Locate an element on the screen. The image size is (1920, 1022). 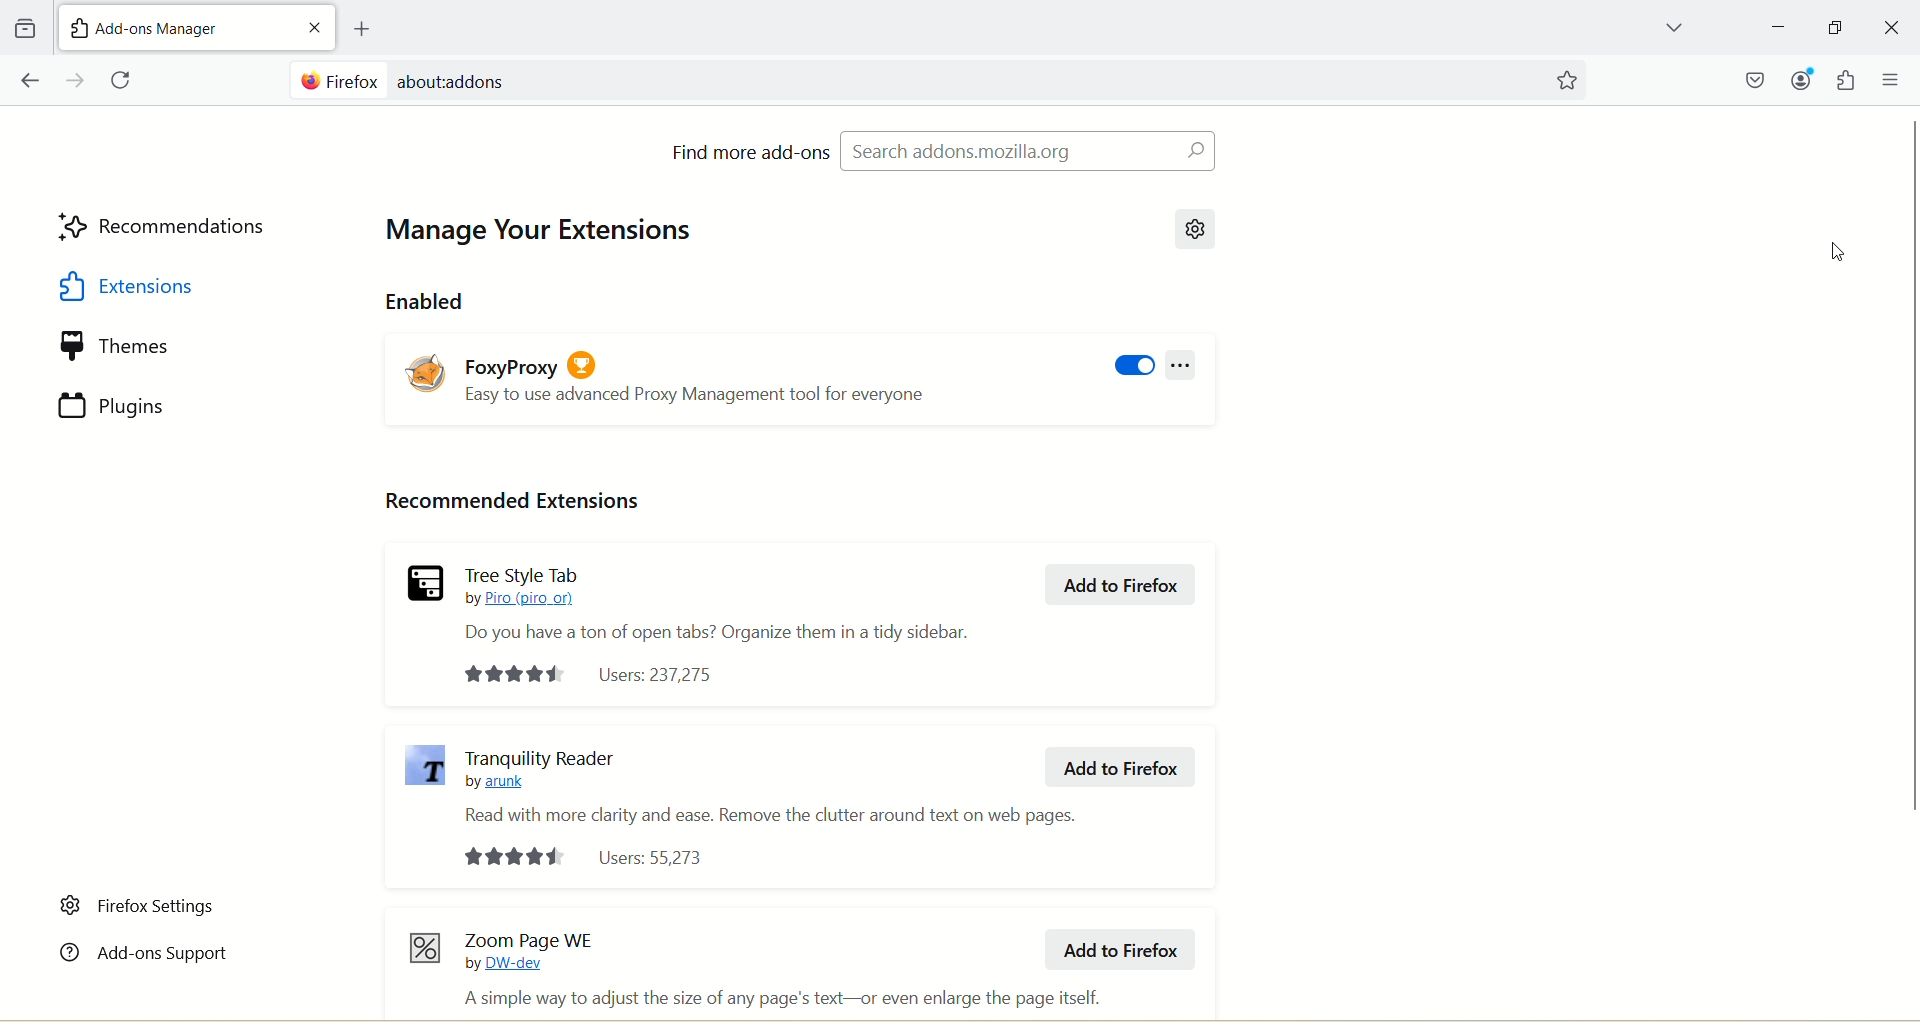
Tranquility Reader Icon is located at coordinates (426, 767).